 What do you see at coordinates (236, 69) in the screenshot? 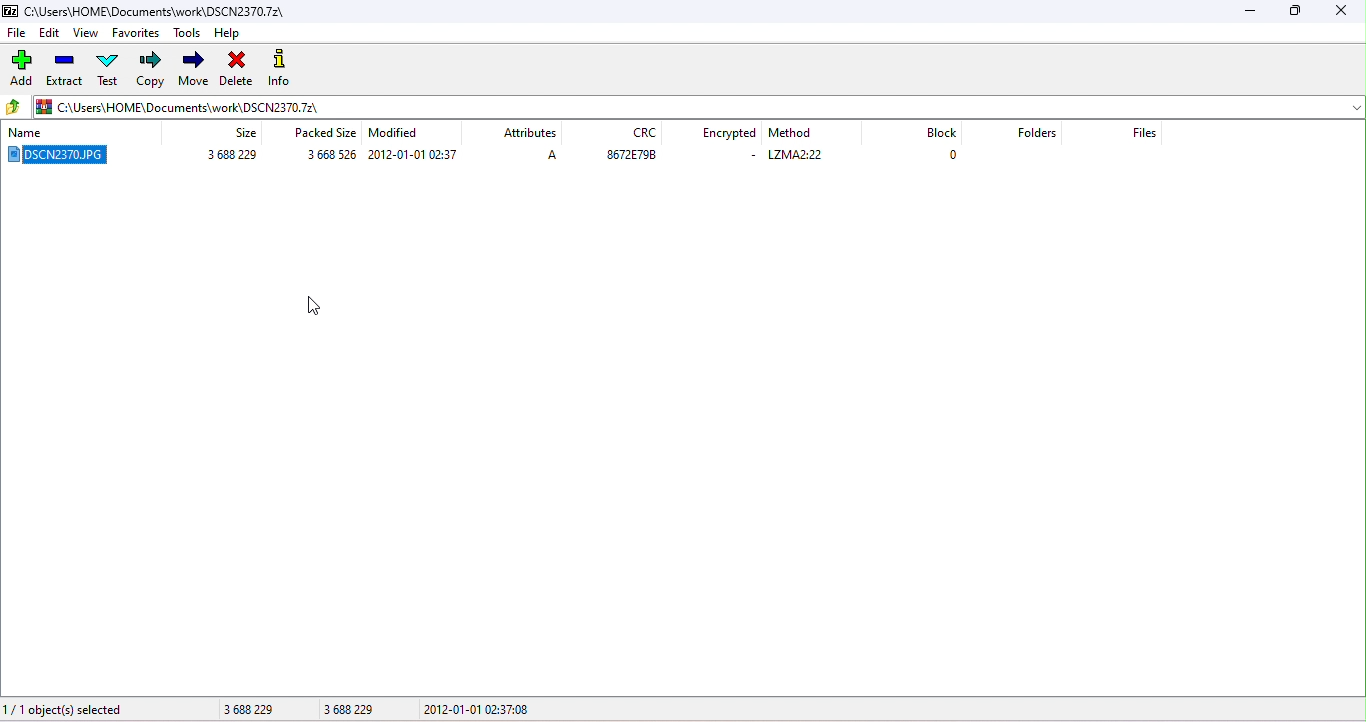
I see `delete` at bounding box center [236, 69].